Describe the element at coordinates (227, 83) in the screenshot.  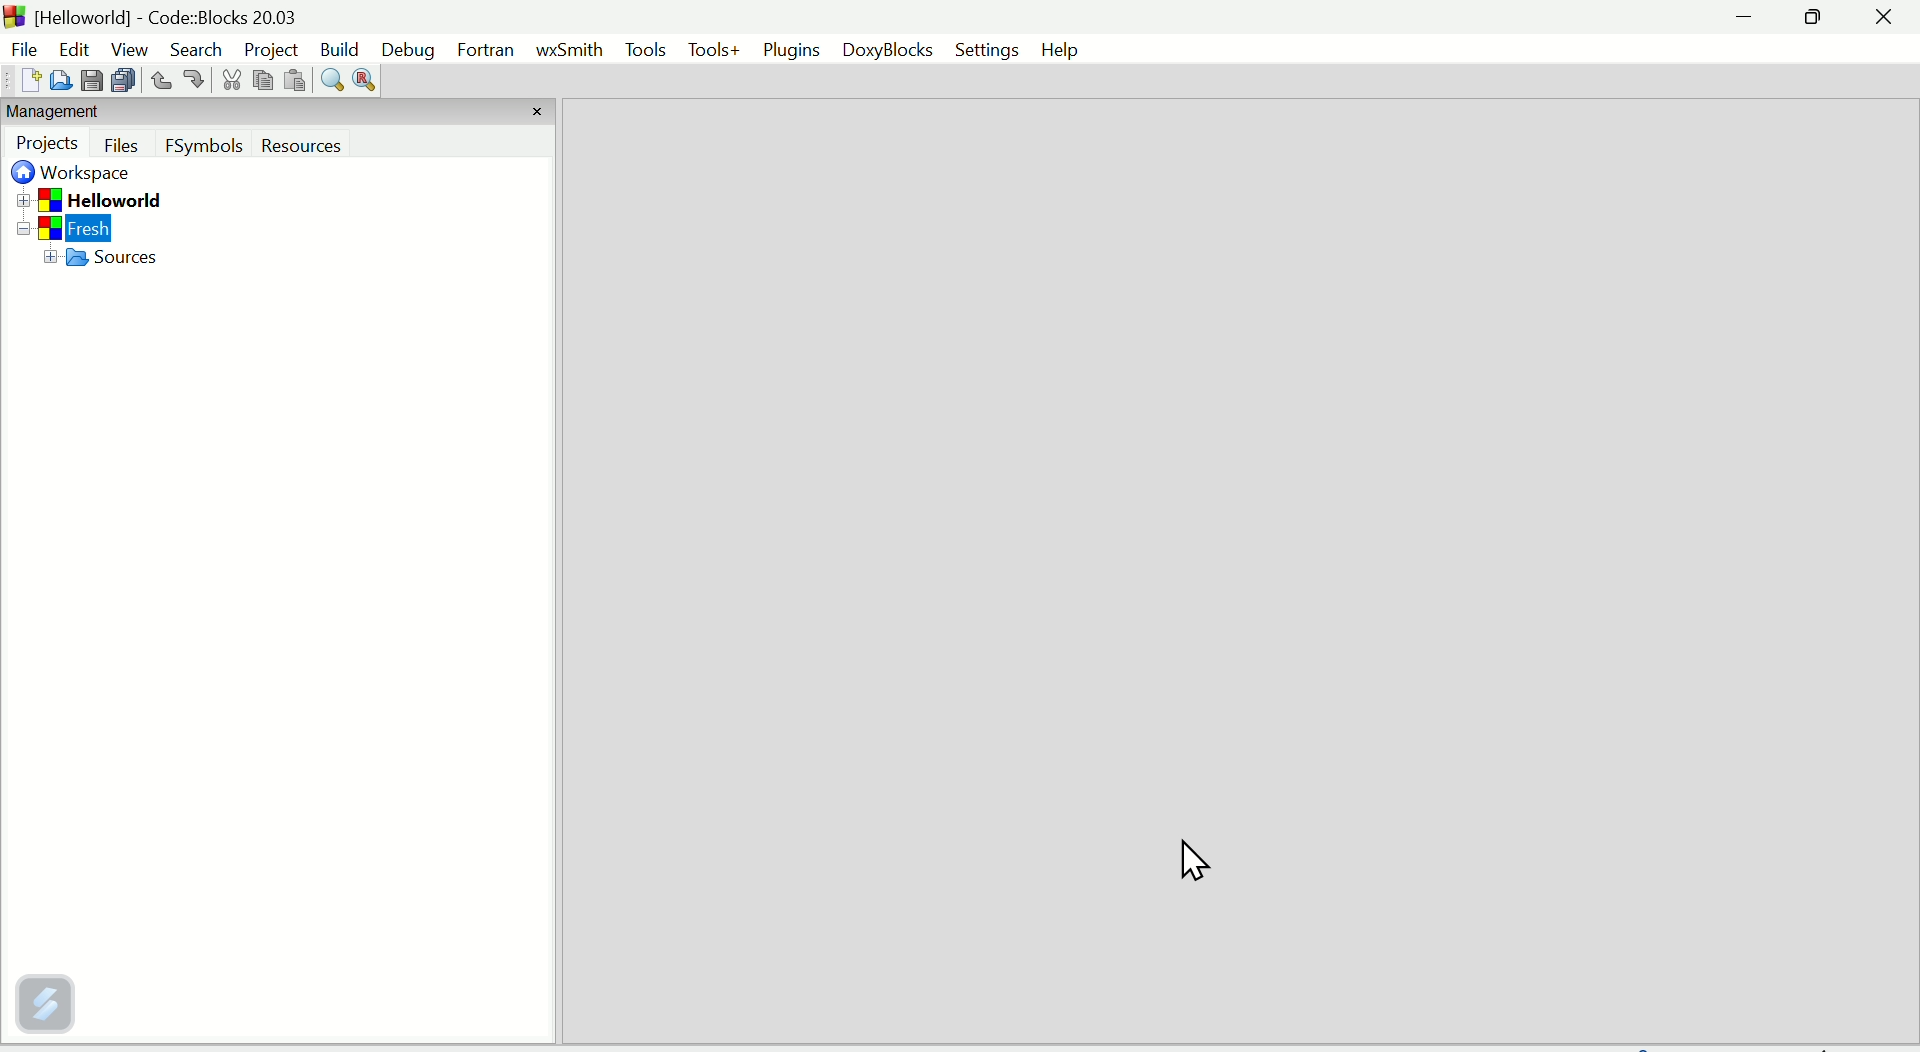
I see `Cut` at that location.